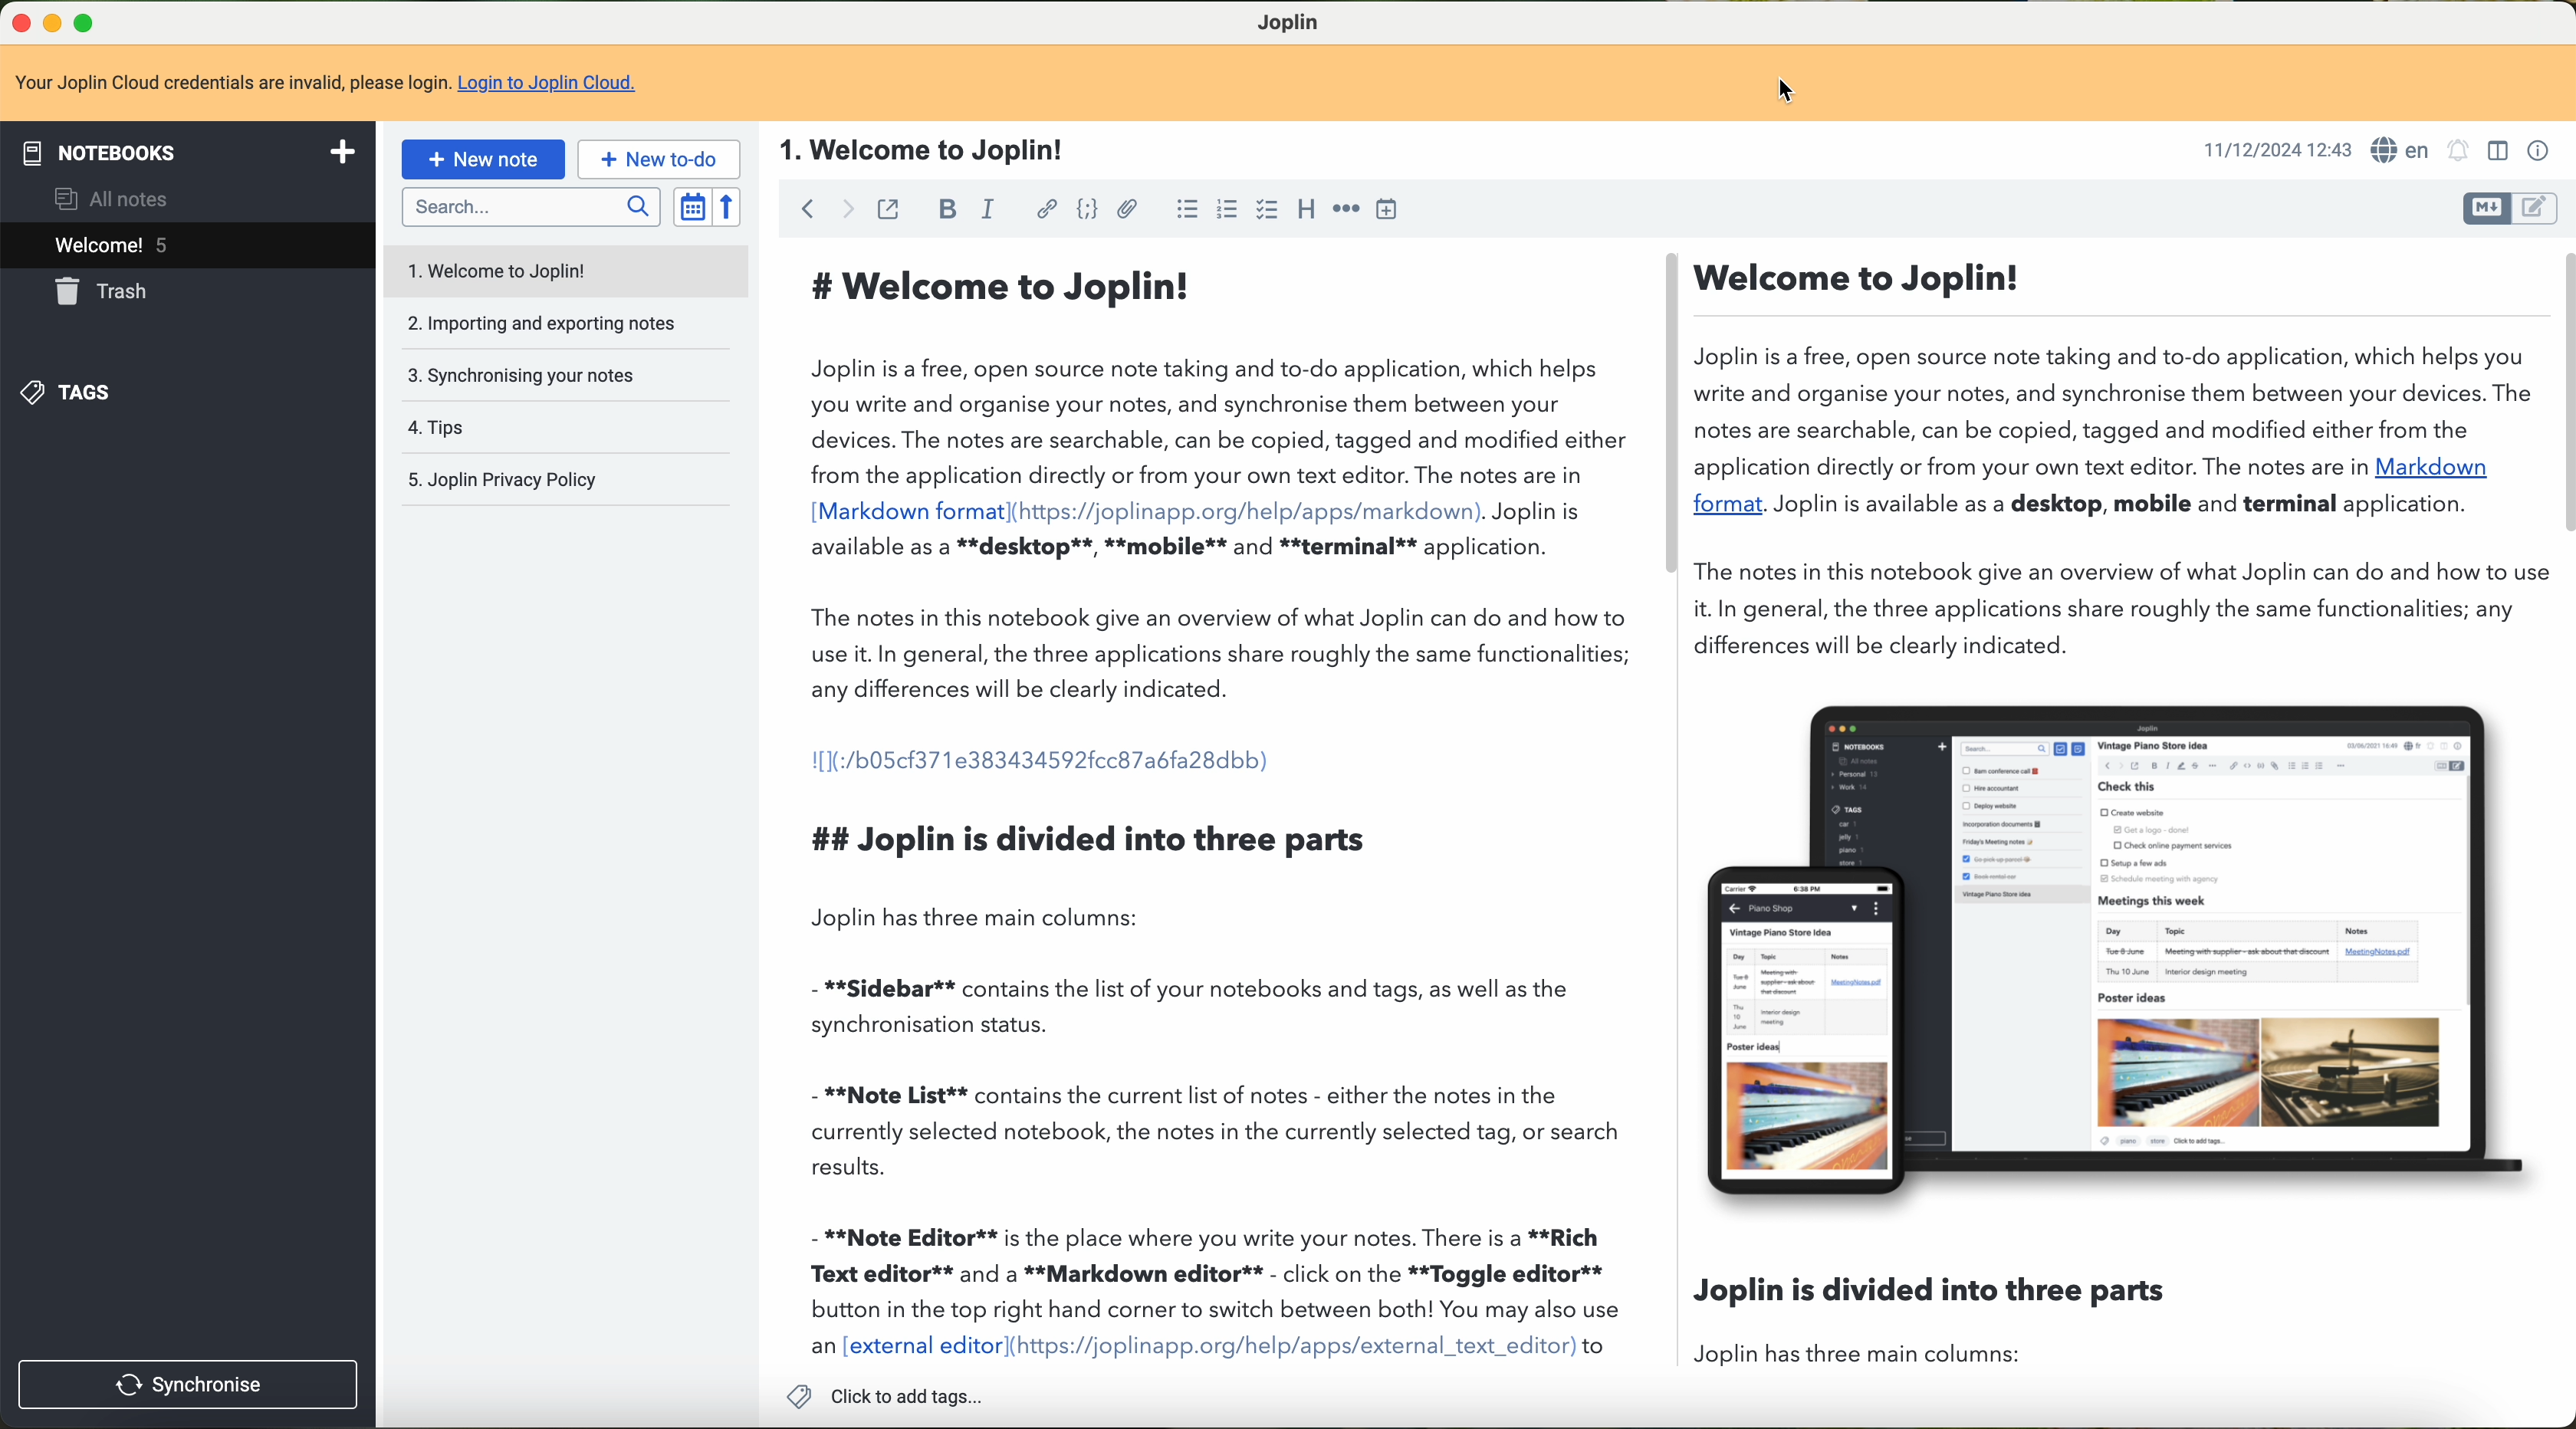 The width and height of the screenshot is (2576, 1429). What do you see at coordinates (914, 148) in the screenshot?
I see `Title welcome to joplin!` at bounding box center [914, 148].